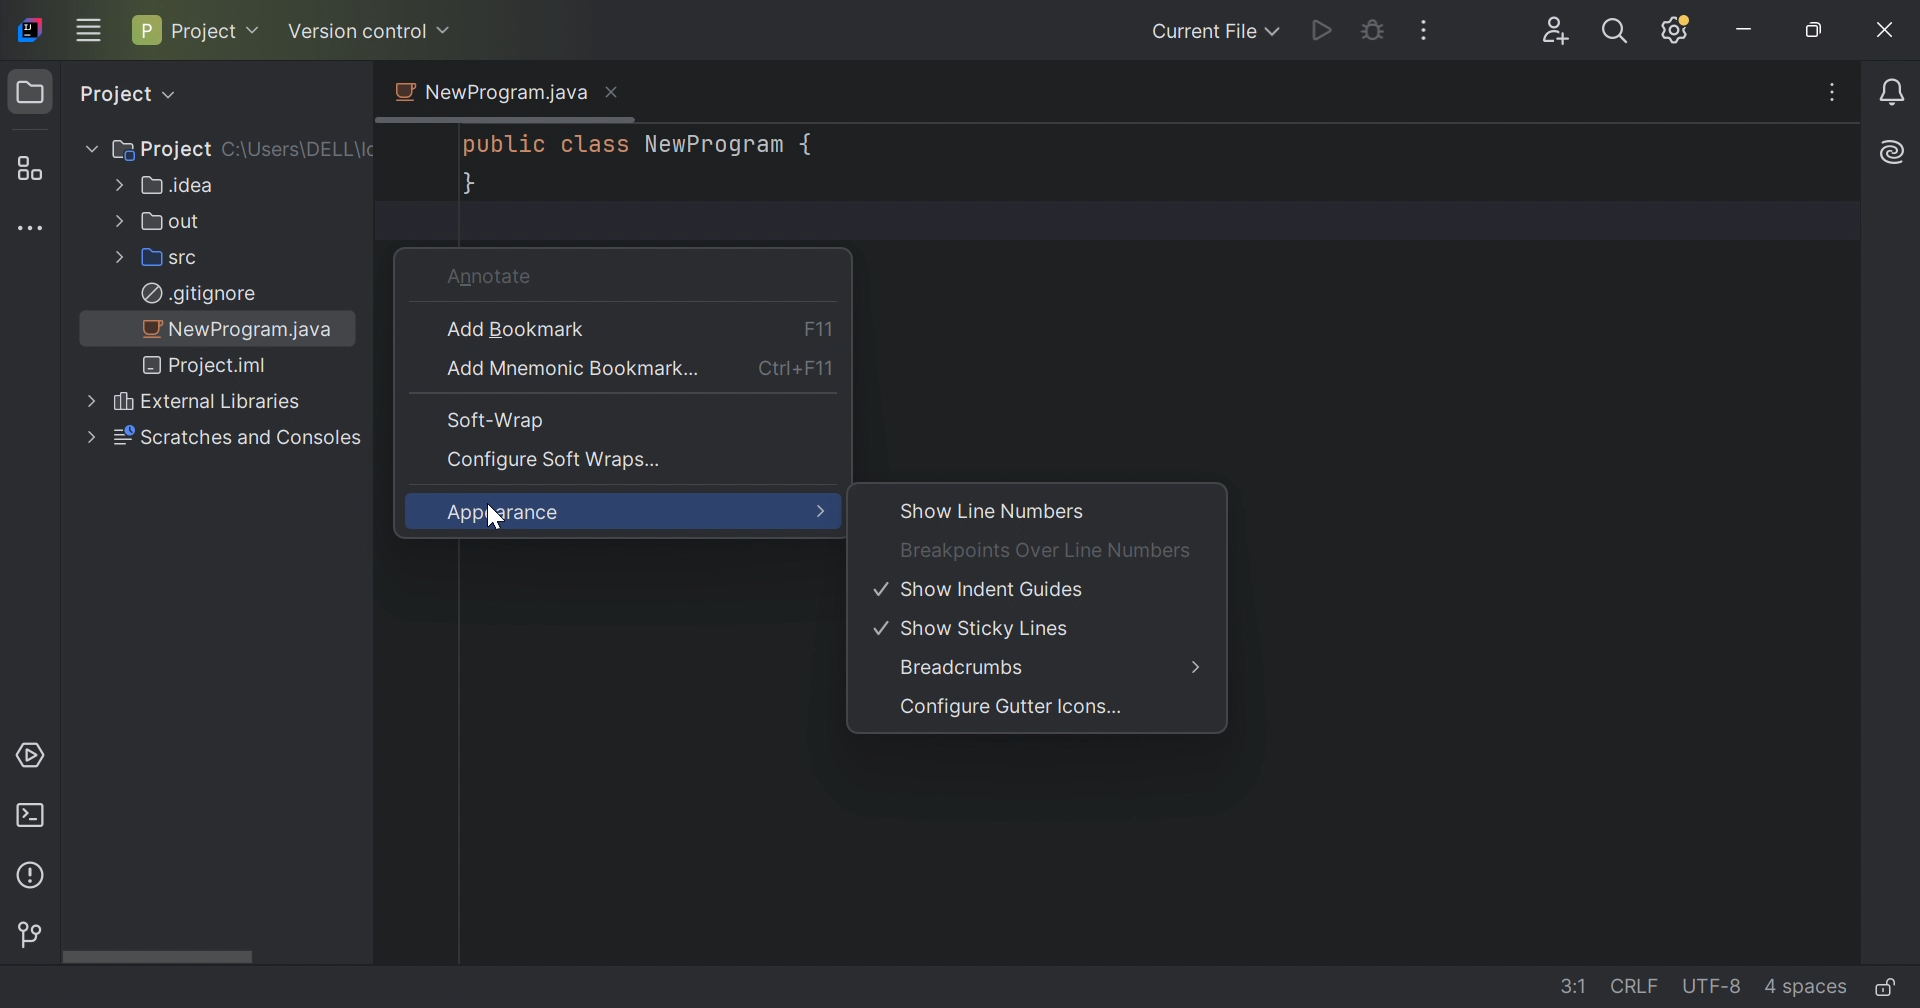  What do you see at coordinates (88, 399) in the screenshot?
I see `Drop Down` at bounding box center [88, 399].